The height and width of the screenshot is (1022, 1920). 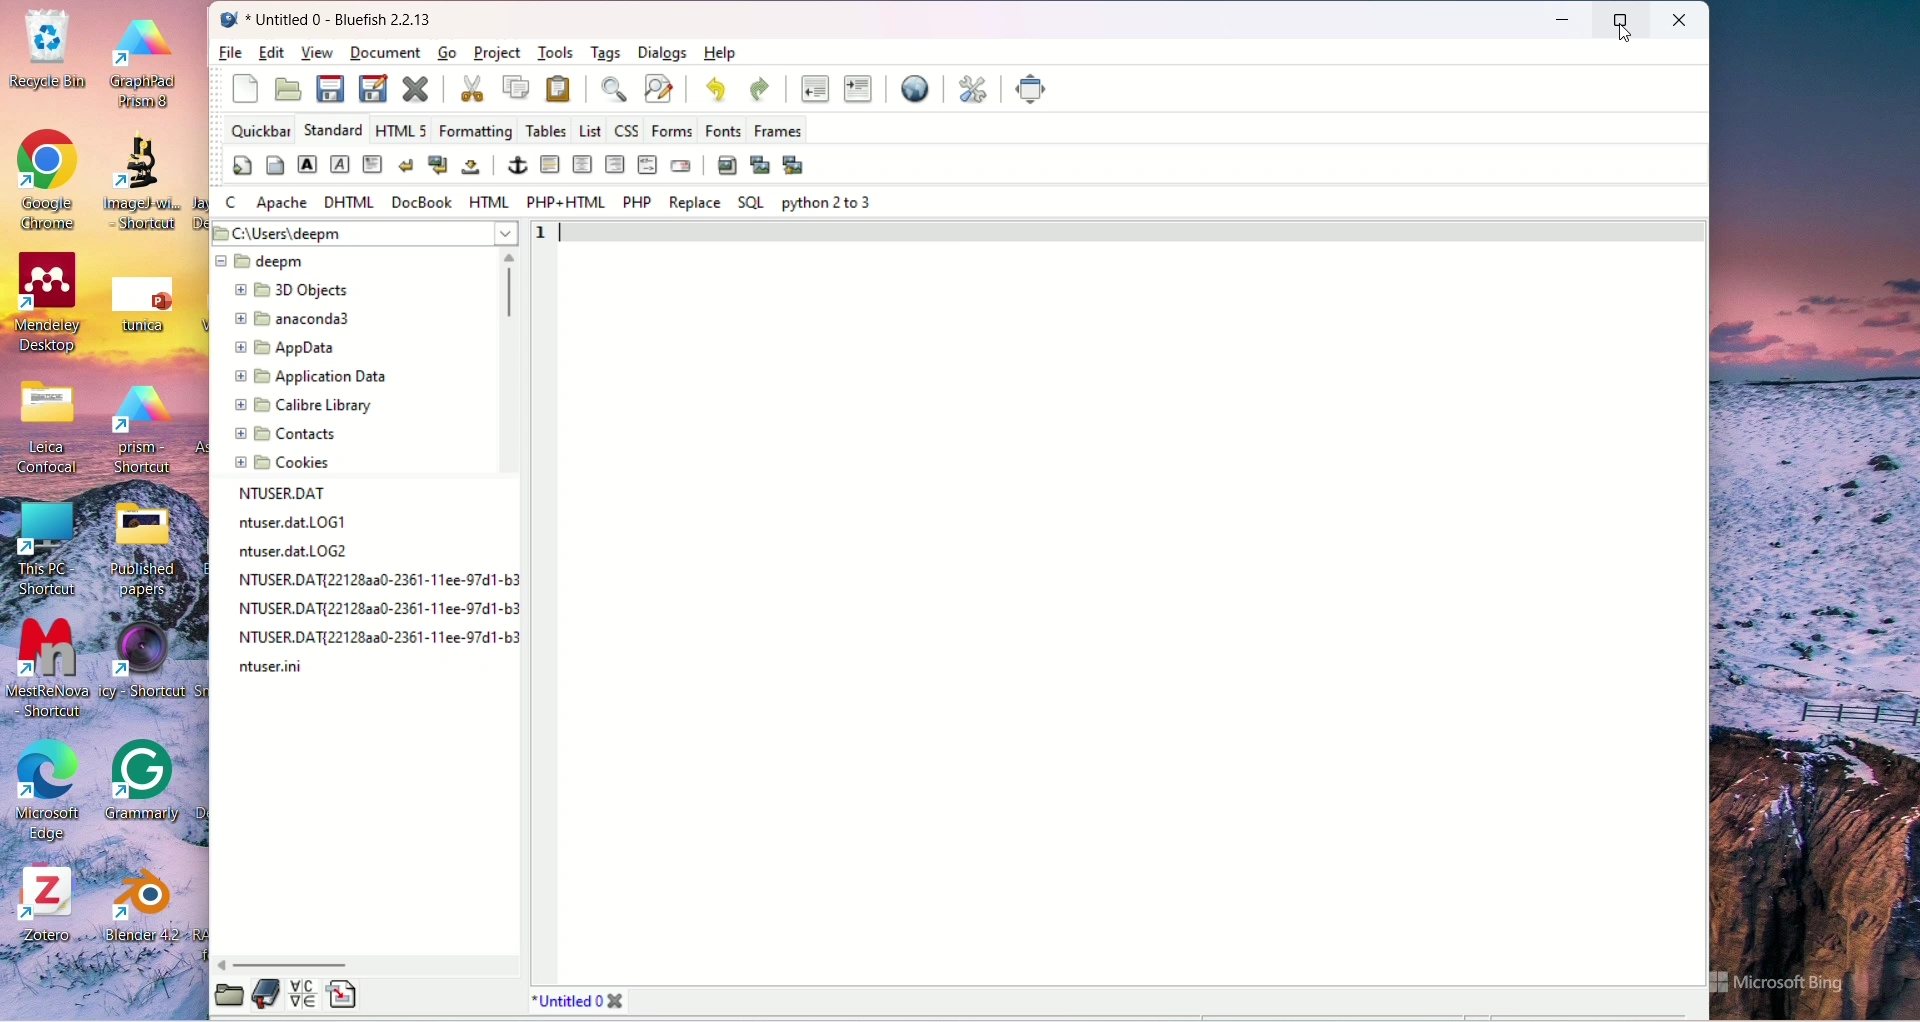 I want to click on documentation, so click(x=266, y=993).